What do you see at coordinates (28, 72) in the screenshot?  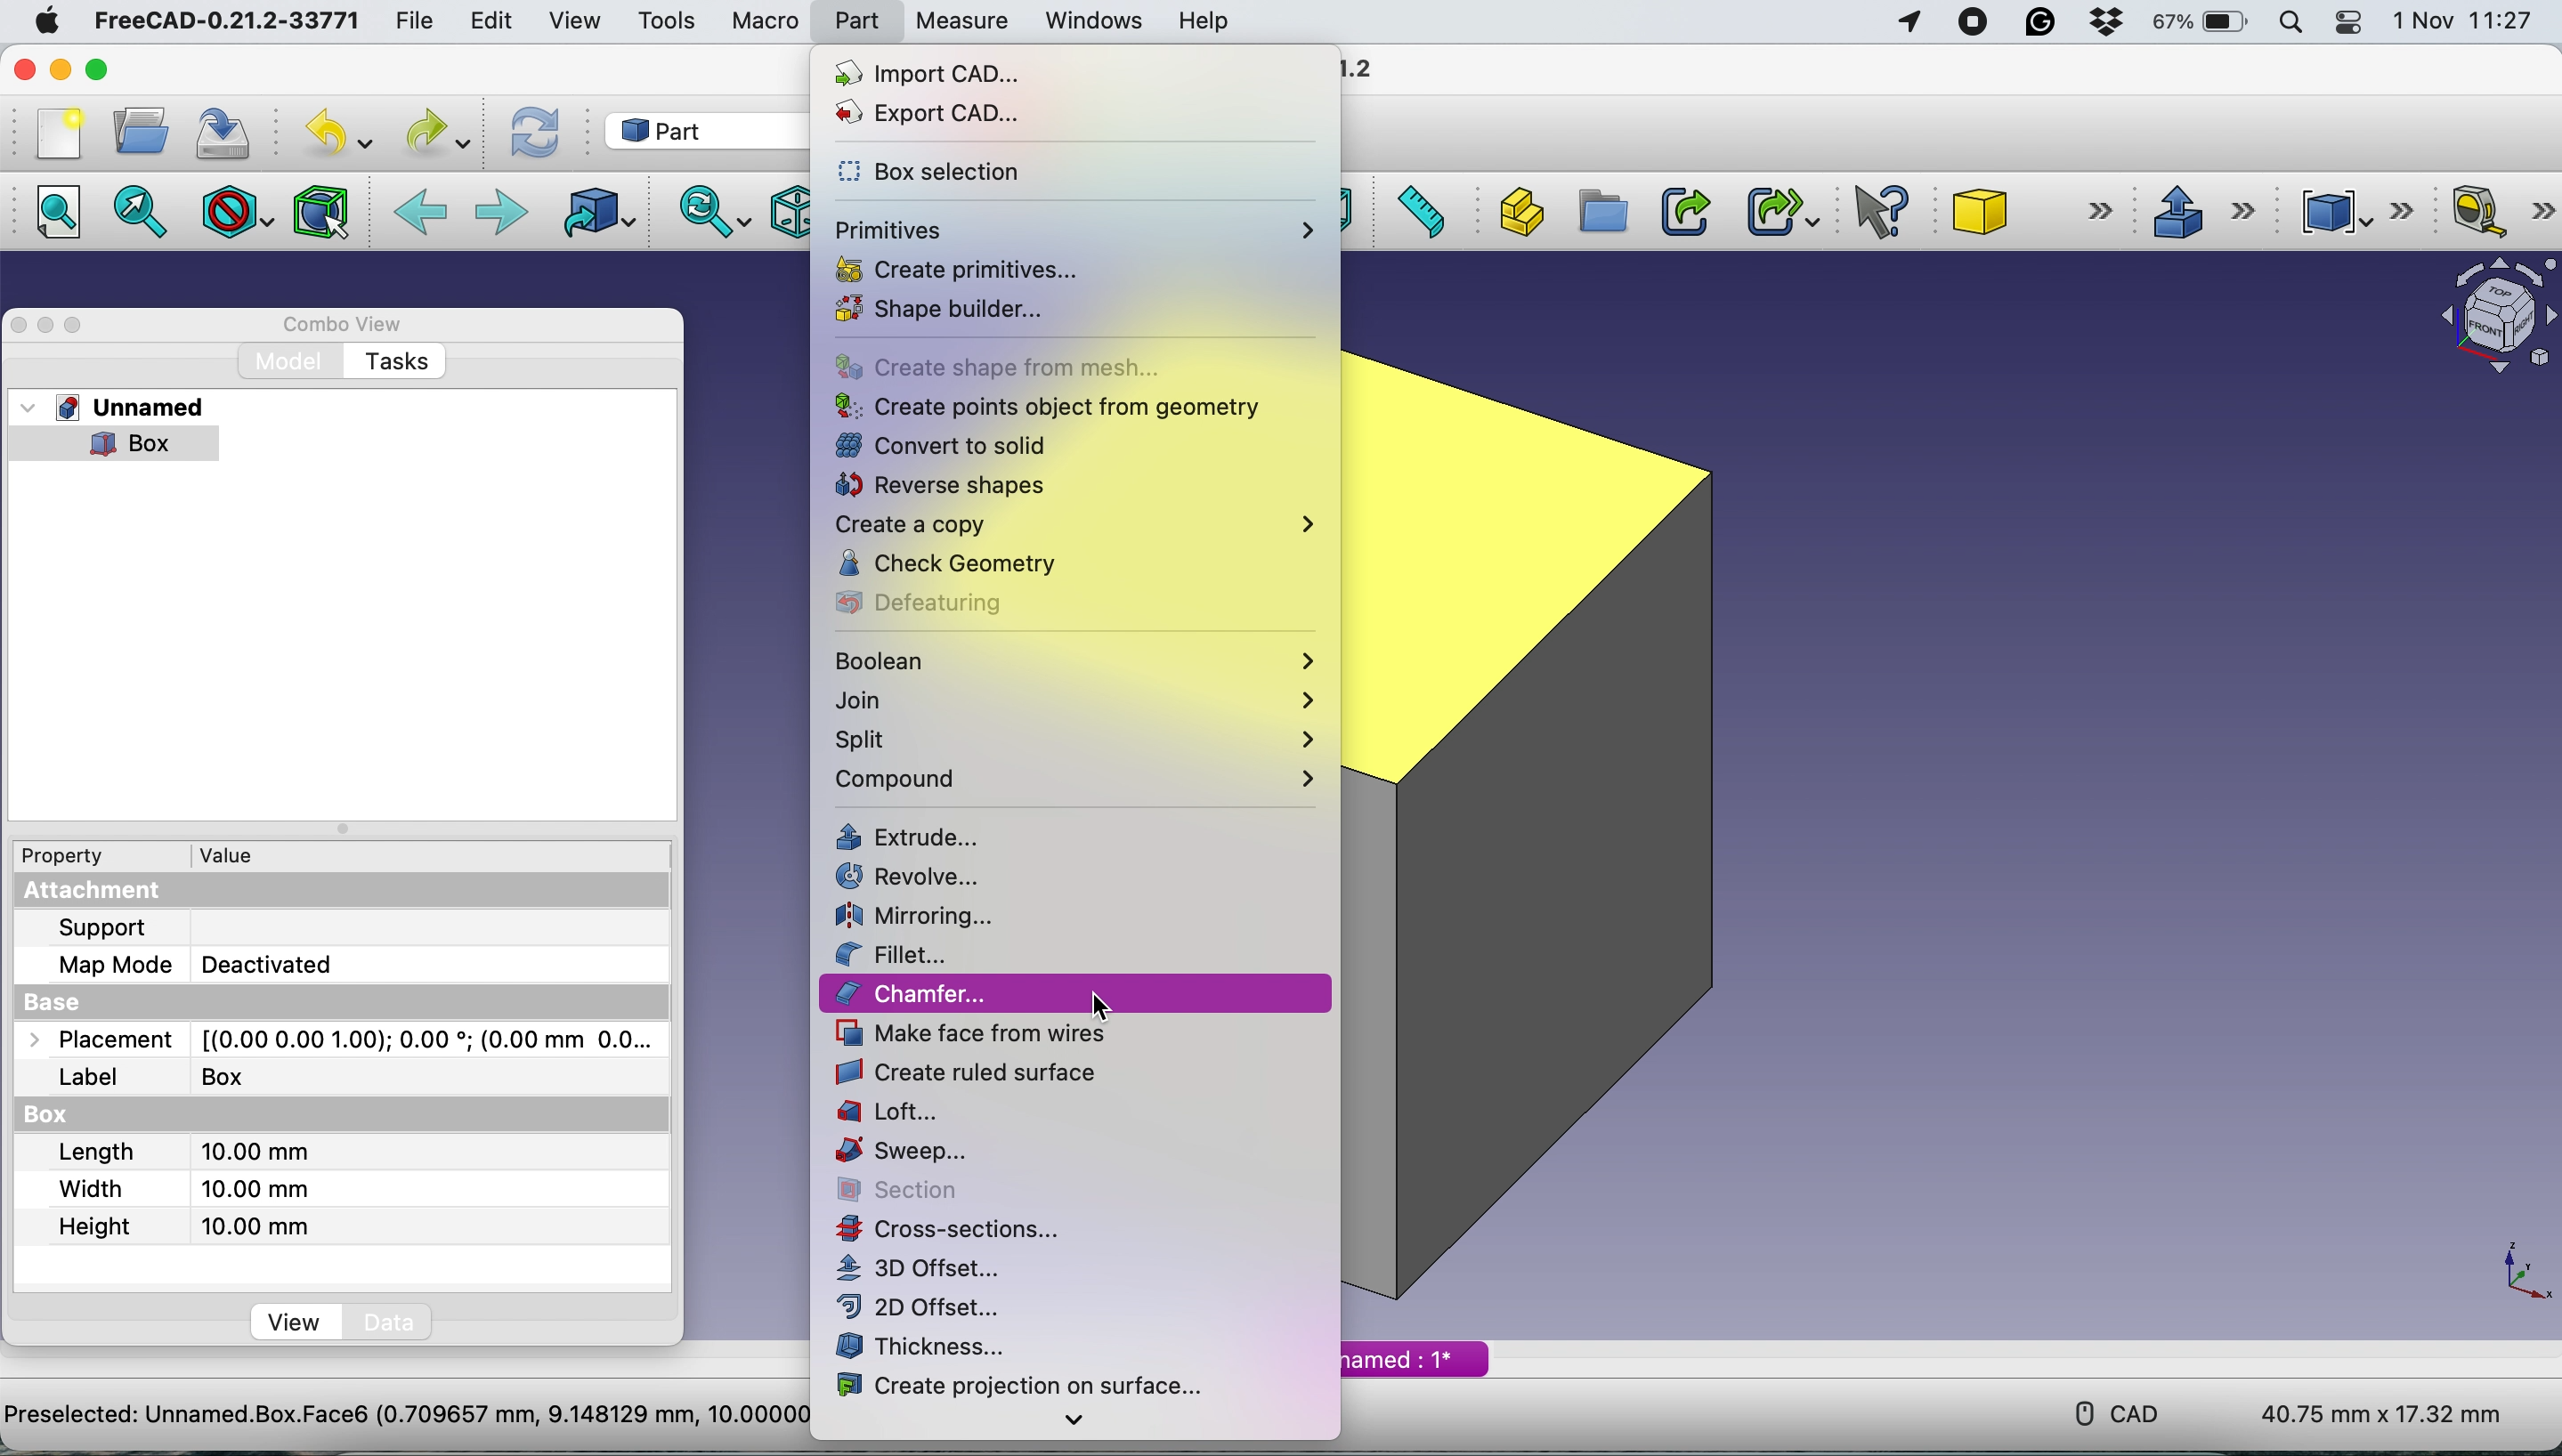 I see `close` at bounding box center [28, 72].